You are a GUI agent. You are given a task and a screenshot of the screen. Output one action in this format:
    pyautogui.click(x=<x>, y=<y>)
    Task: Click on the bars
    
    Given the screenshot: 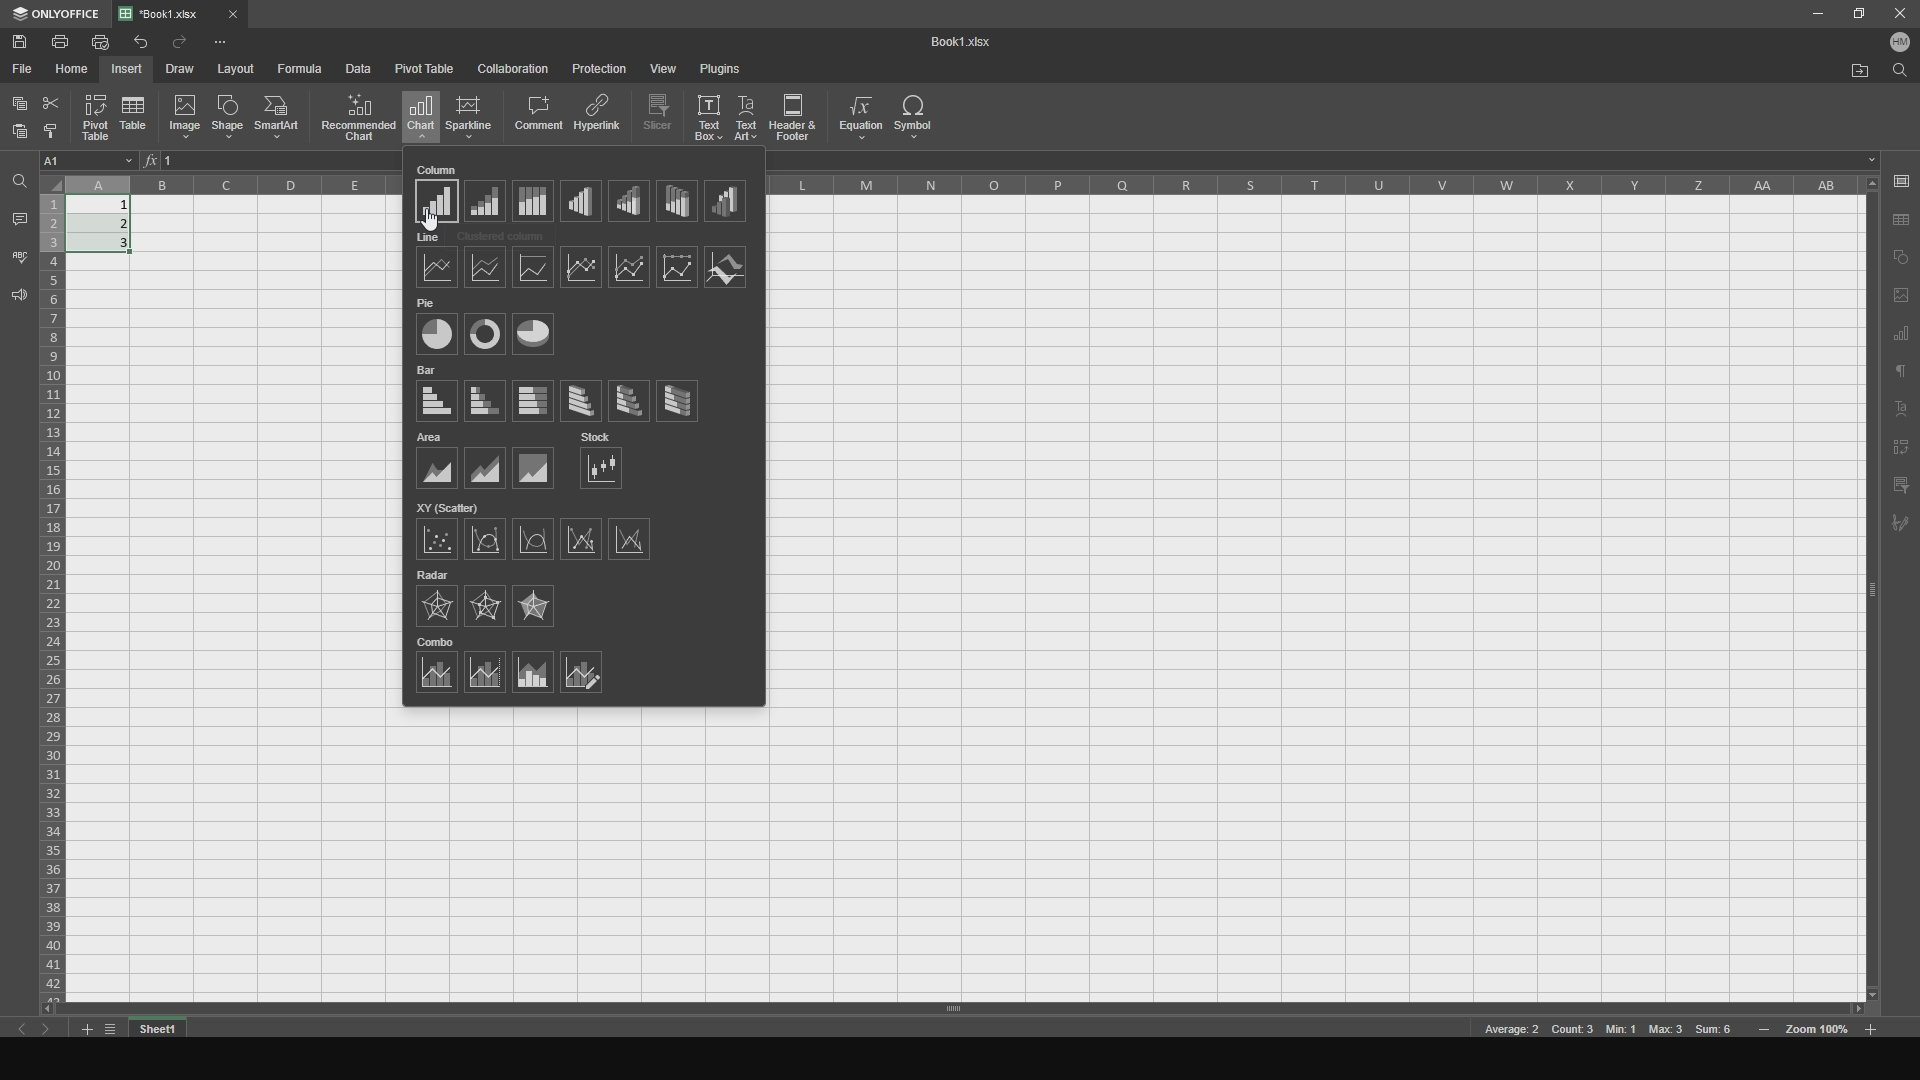 What is the action you would take?
    pyautogui.click(x=563, y=396)
    